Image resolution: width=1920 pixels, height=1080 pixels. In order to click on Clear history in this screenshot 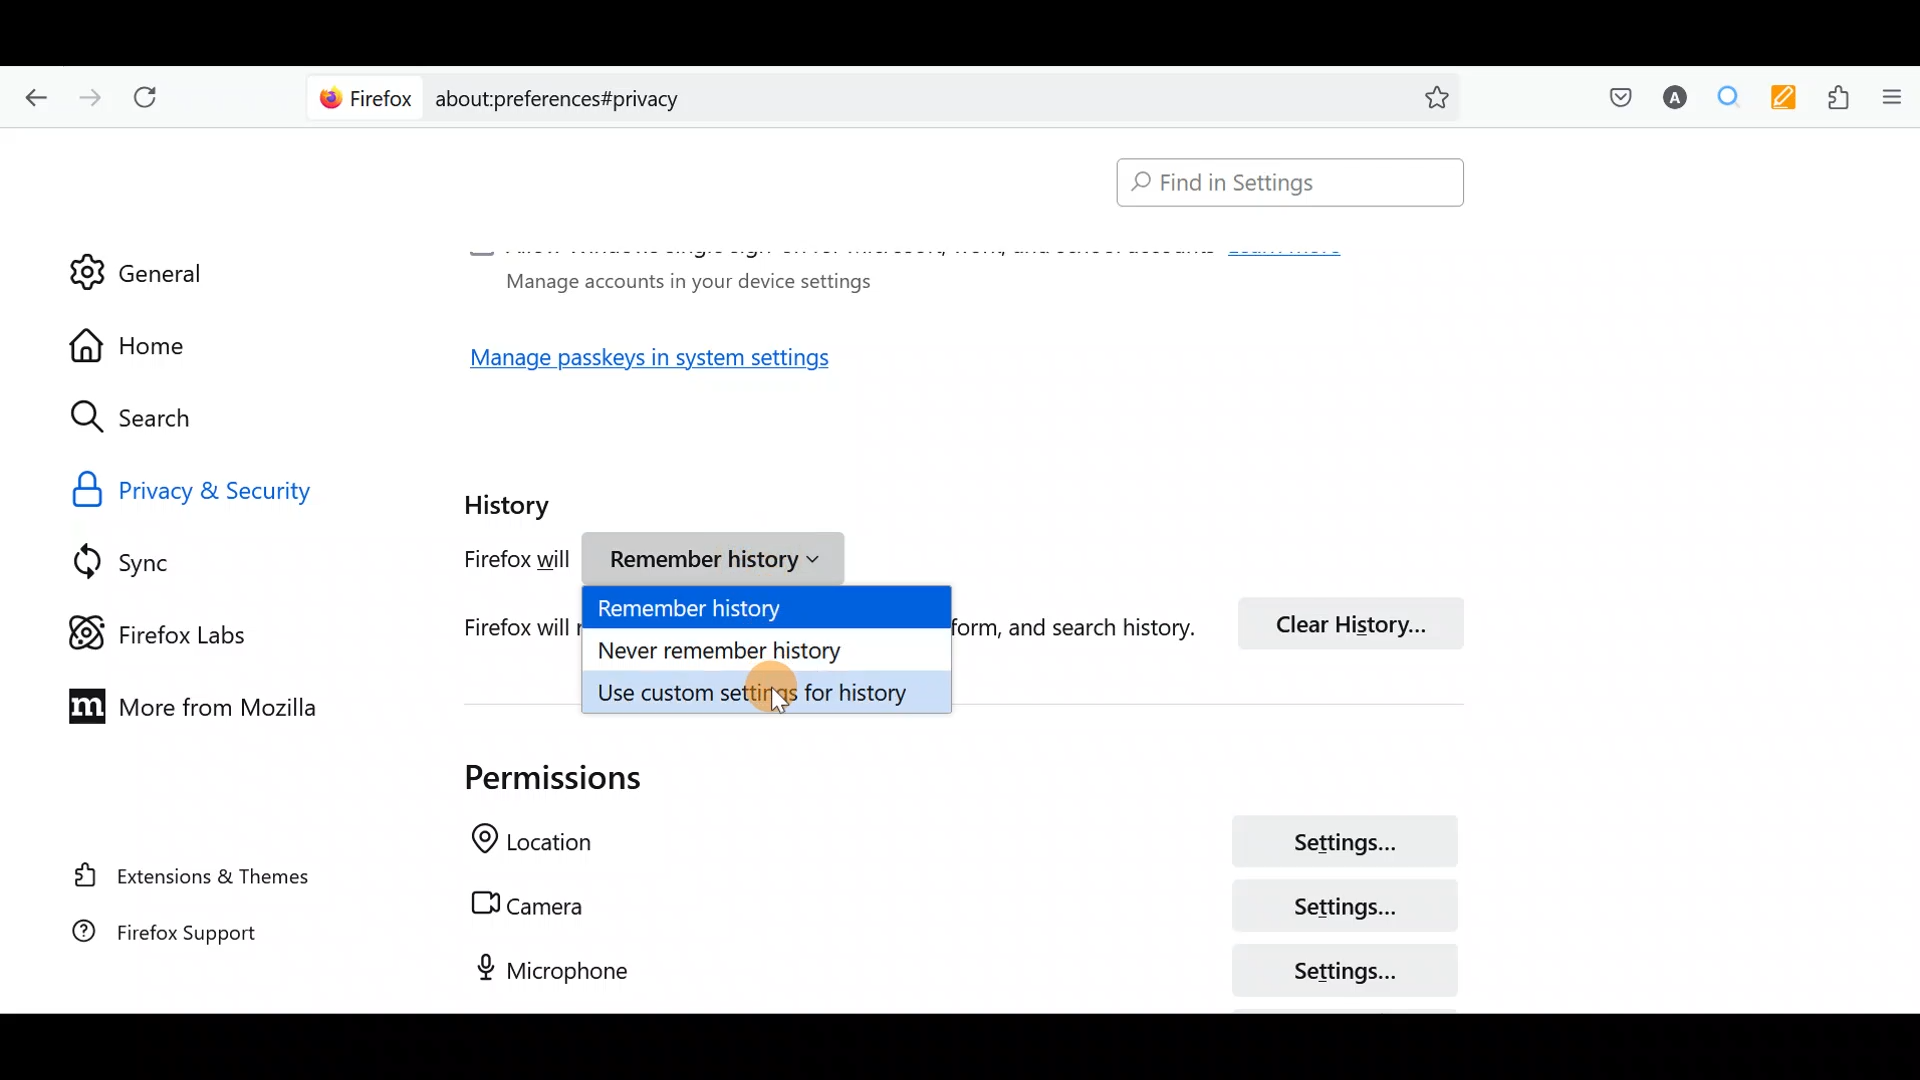, I will do `click(1360, 621)`.